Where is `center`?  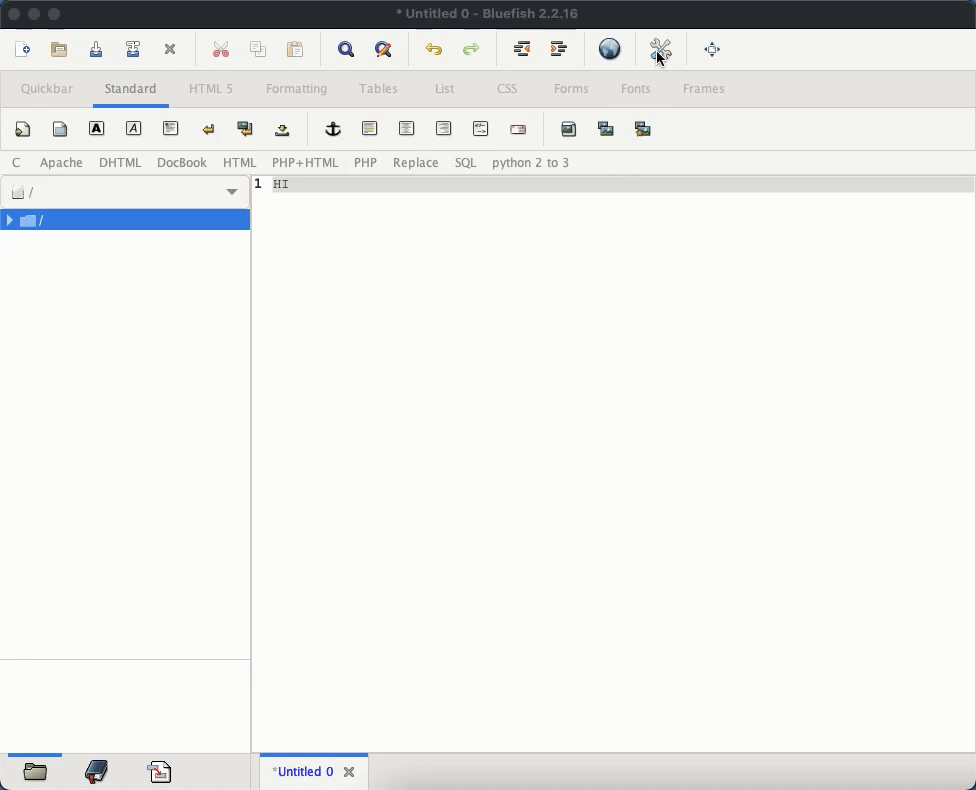 center is located at coordinates (407, 129).